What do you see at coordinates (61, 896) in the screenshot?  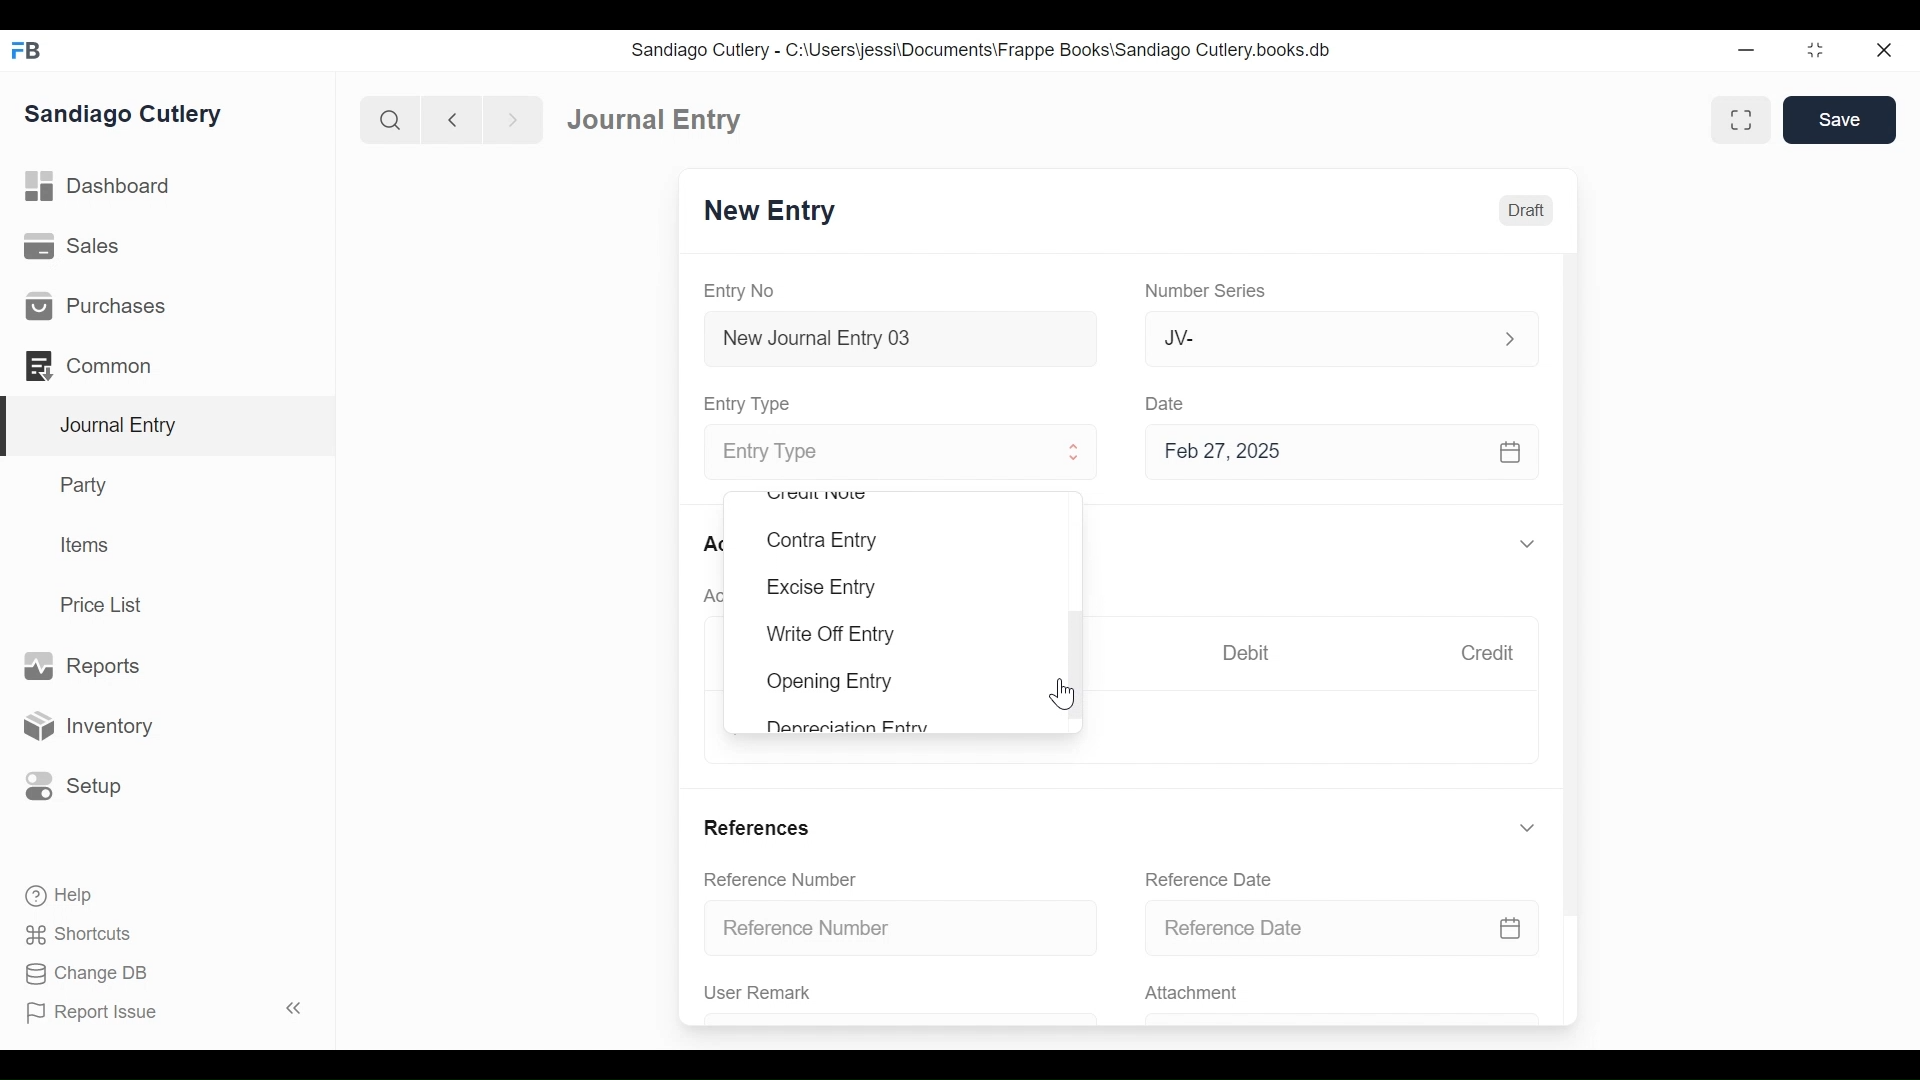 I see `Help` at bounding box center [61, 896].